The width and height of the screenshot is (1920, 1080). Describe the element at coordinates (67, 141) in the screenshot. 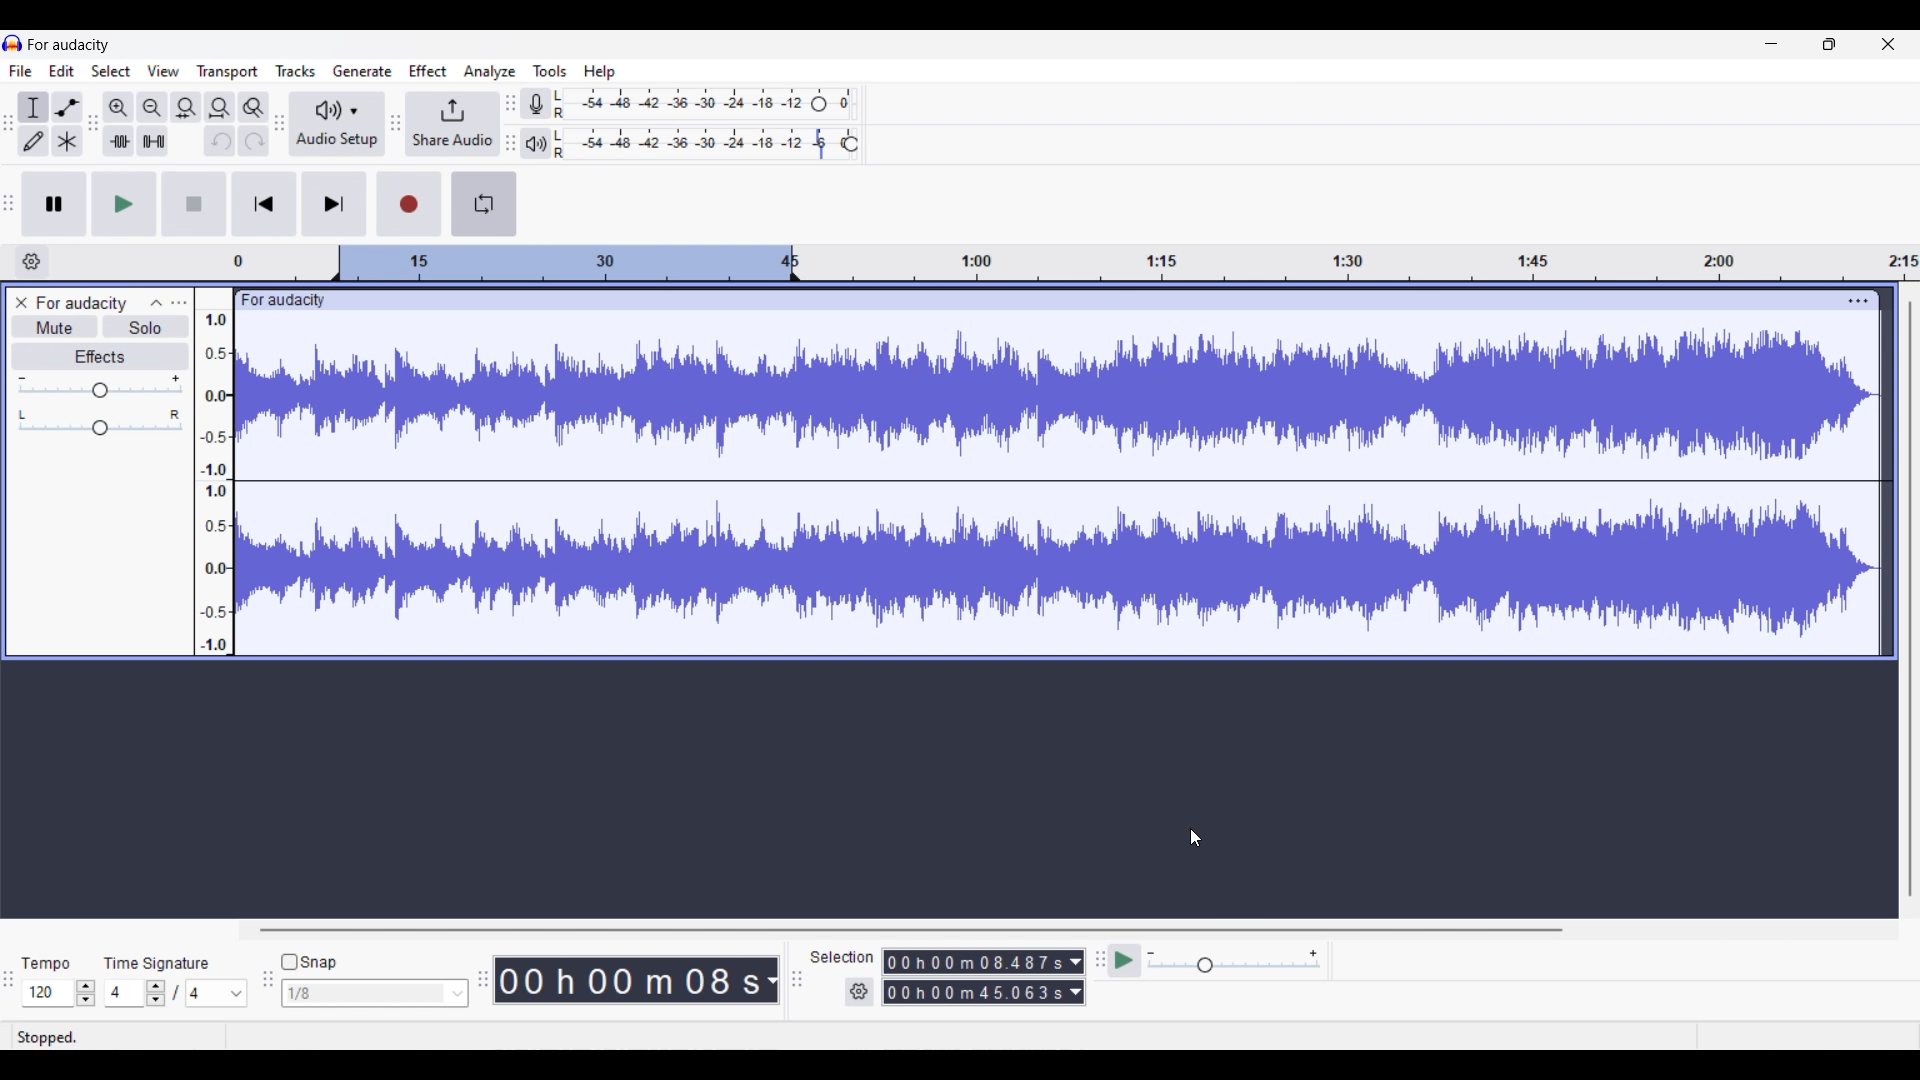

I see `Multi-tool` at that location.